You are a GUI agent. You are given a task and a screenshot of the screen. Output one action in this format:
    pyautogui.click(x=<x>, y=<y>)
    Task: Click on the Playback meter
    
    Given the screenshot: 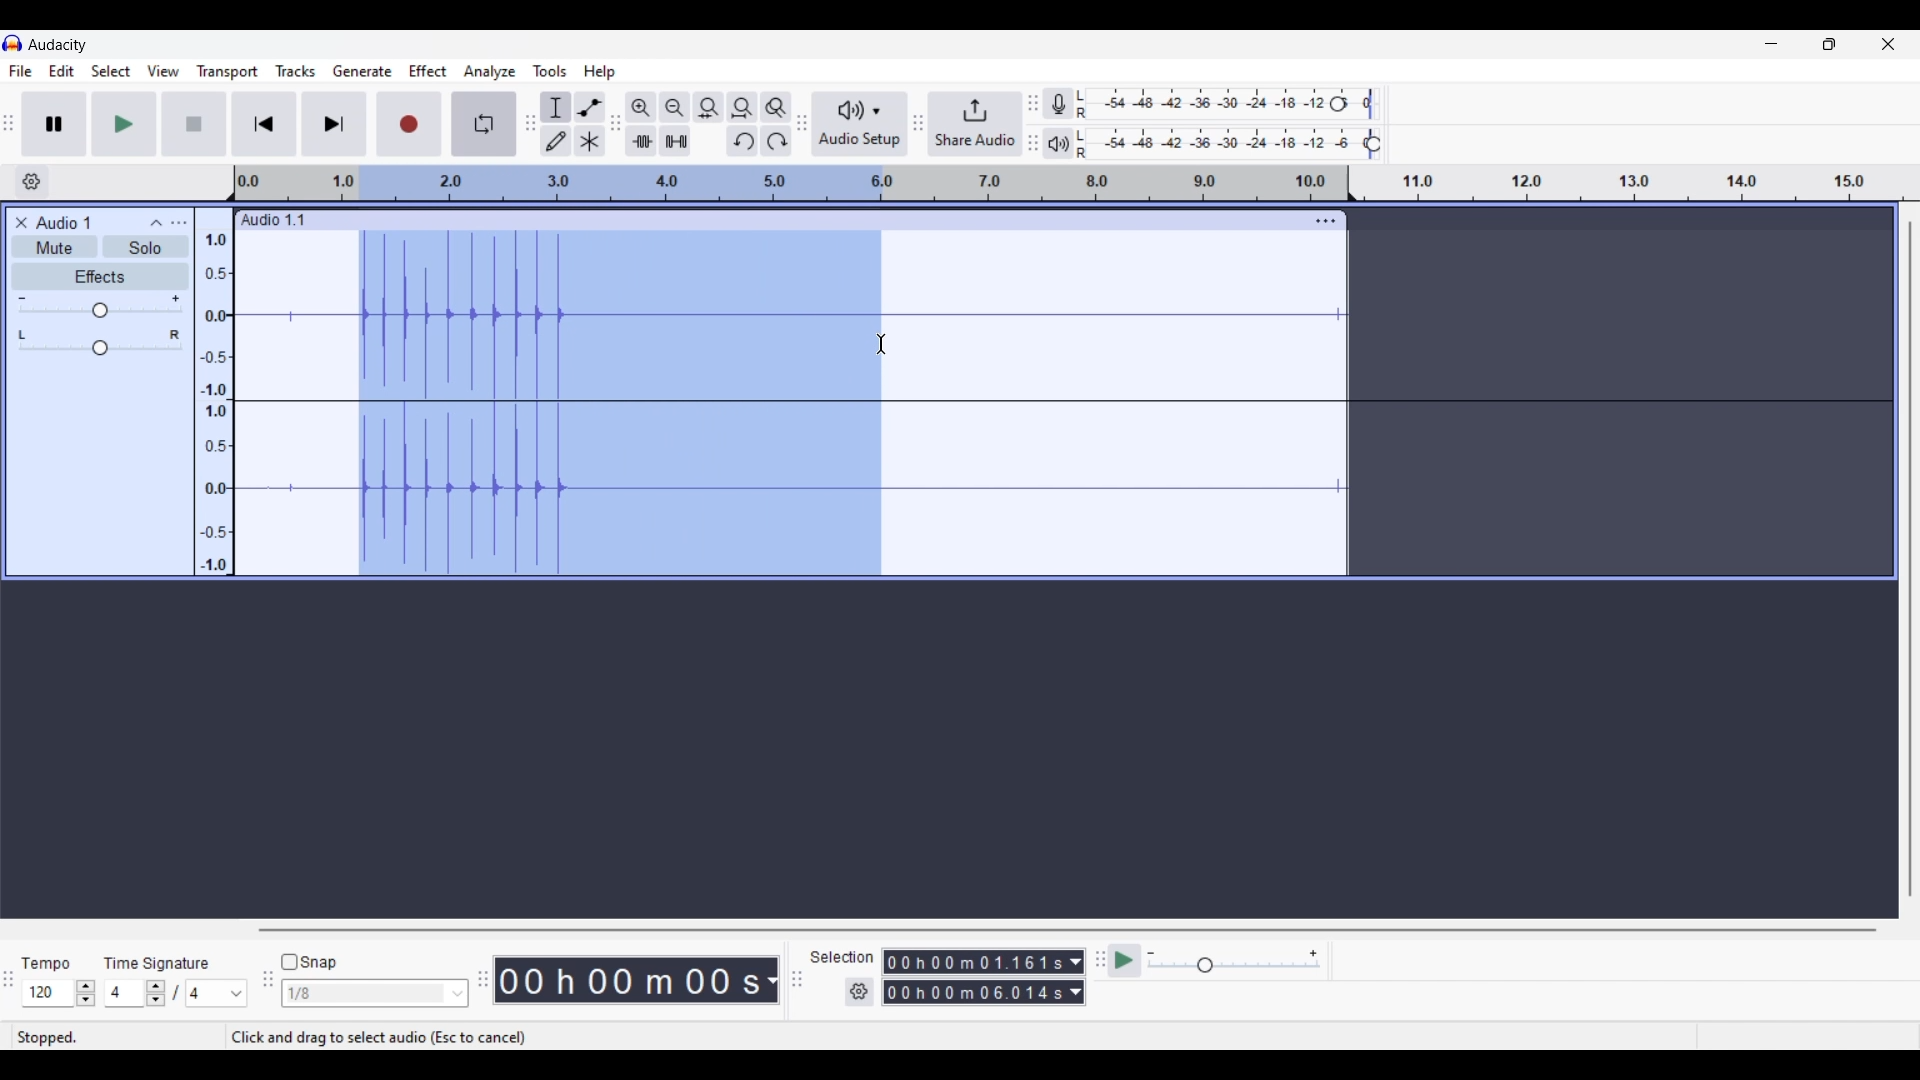 What is the action you would take?
    pyautogui.click(x=1058, y=144)
    